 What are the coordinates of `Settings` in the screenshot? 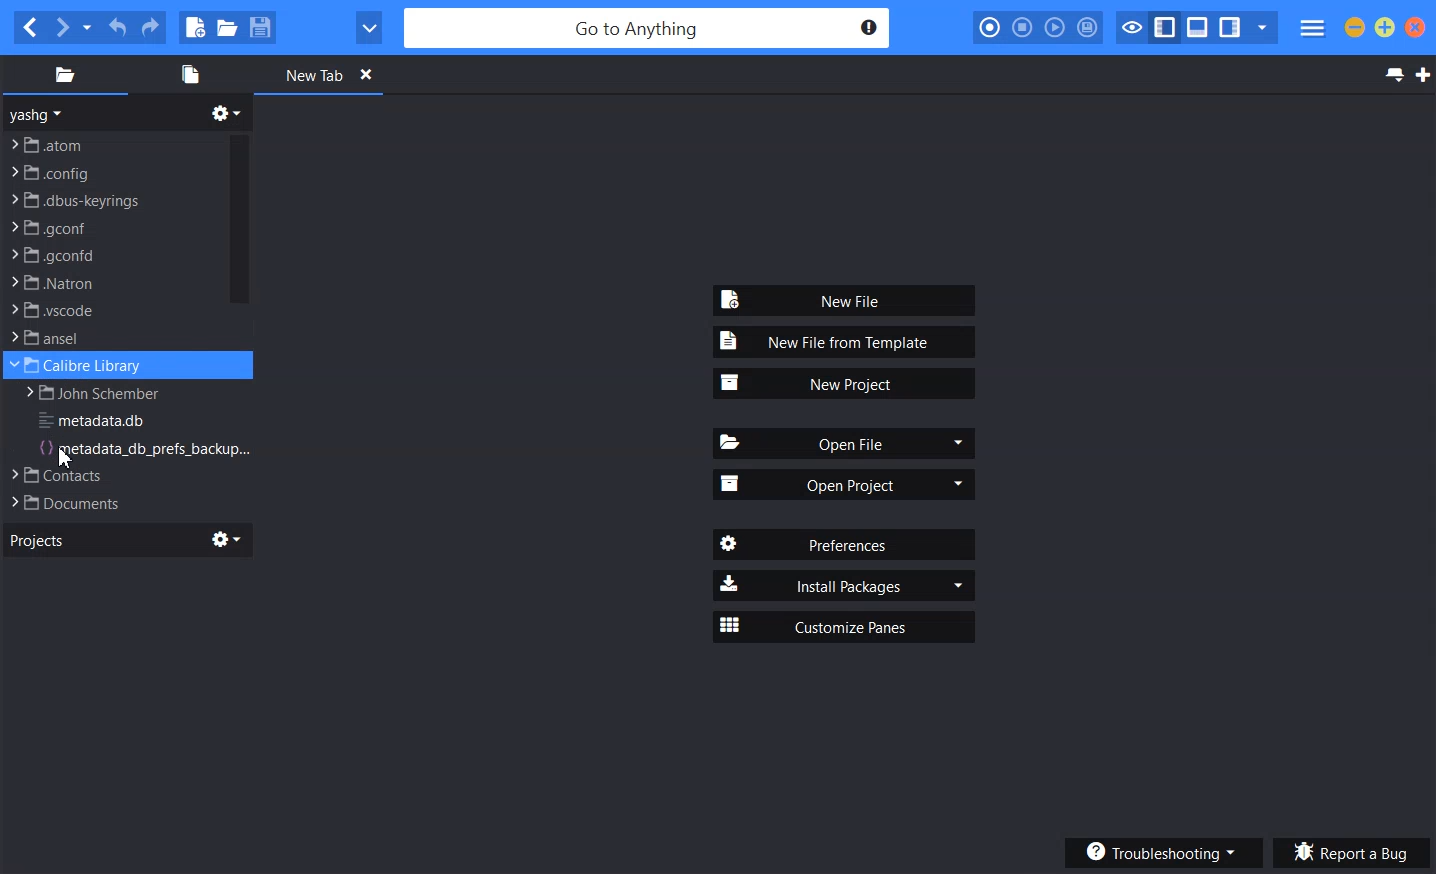 It's located at (227, 539).